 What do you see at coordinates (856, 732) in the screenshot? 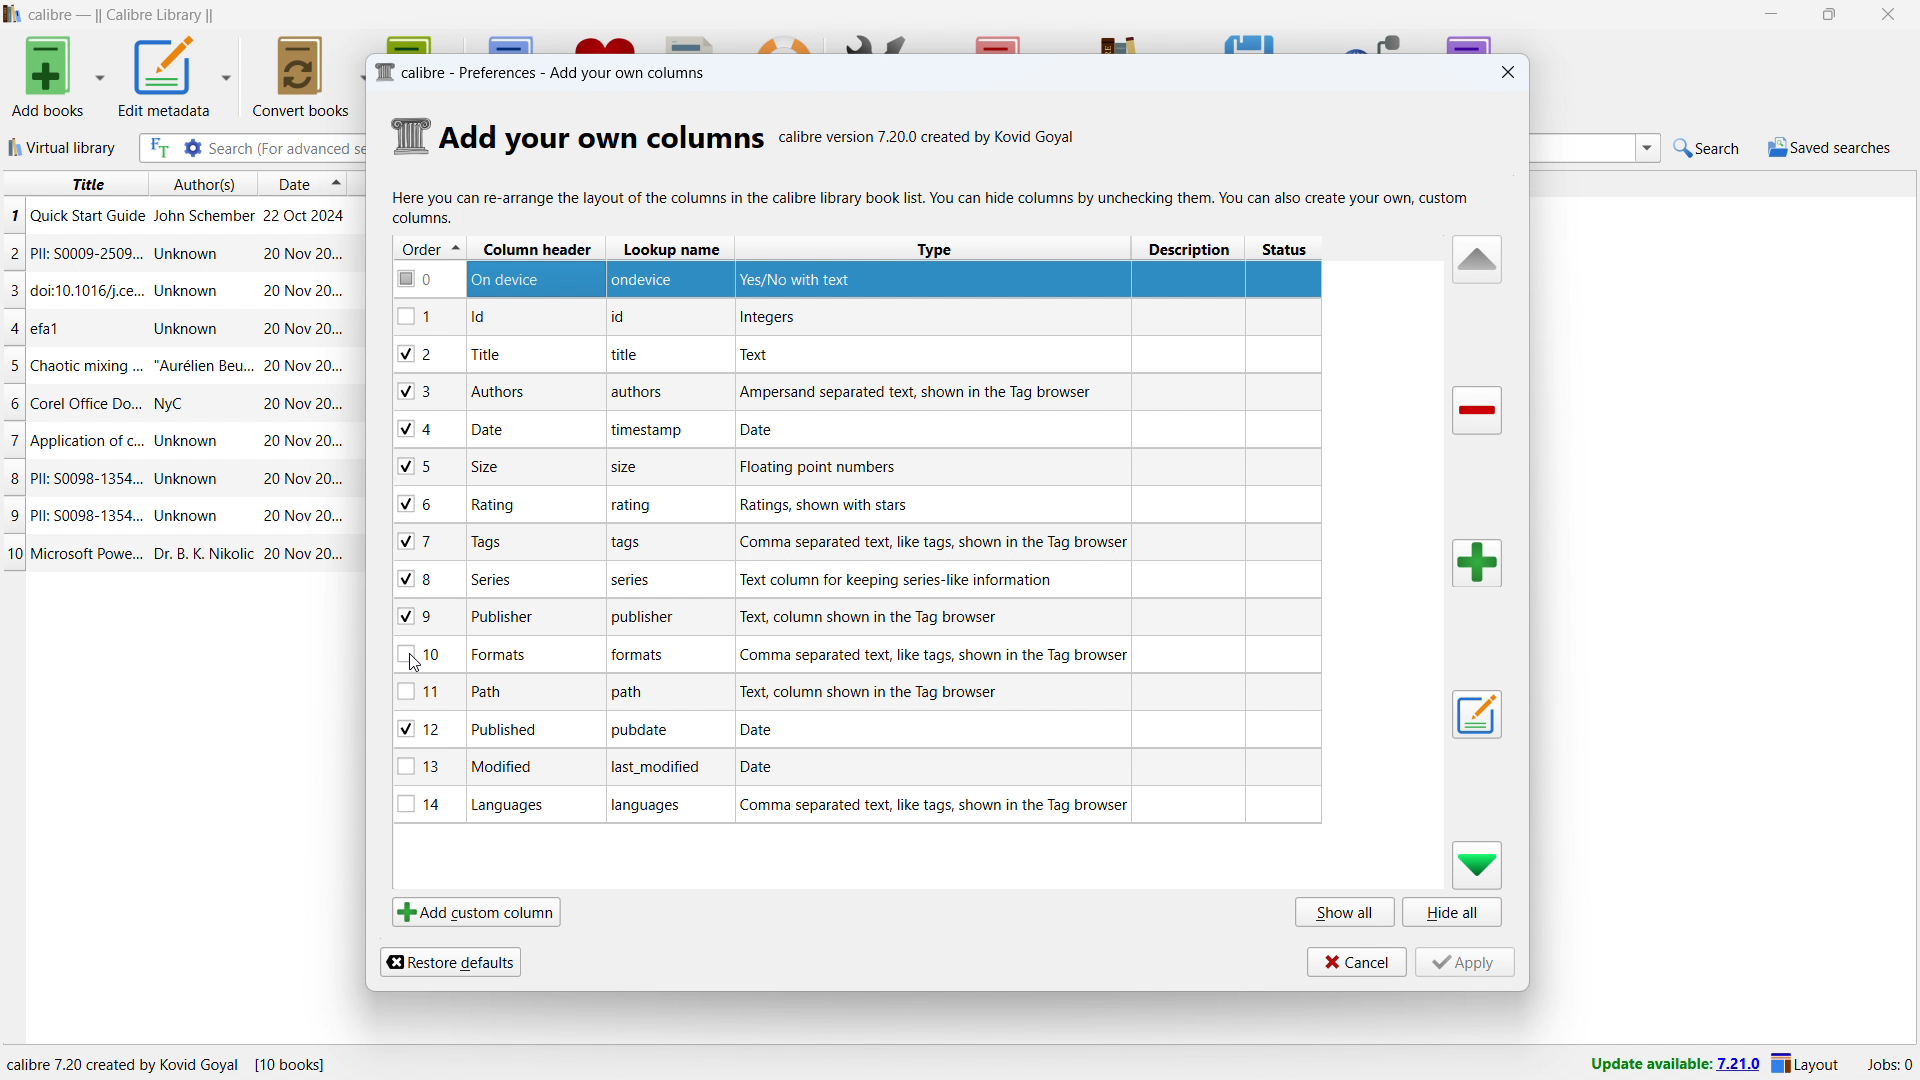
I see `v/12 Published pubdate Date` at bounding box center [856, 732].